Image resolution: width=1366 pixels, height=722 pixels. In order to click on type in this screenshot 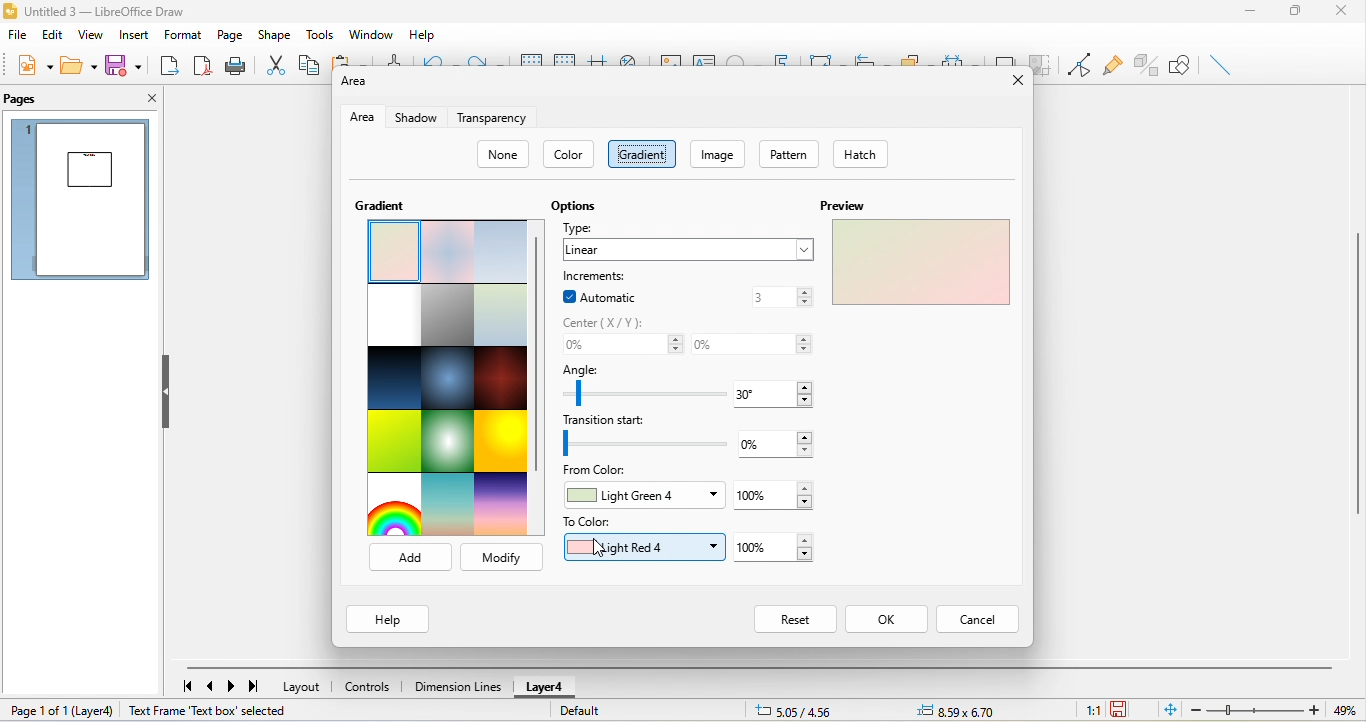, I will do `click(582, 226)`.